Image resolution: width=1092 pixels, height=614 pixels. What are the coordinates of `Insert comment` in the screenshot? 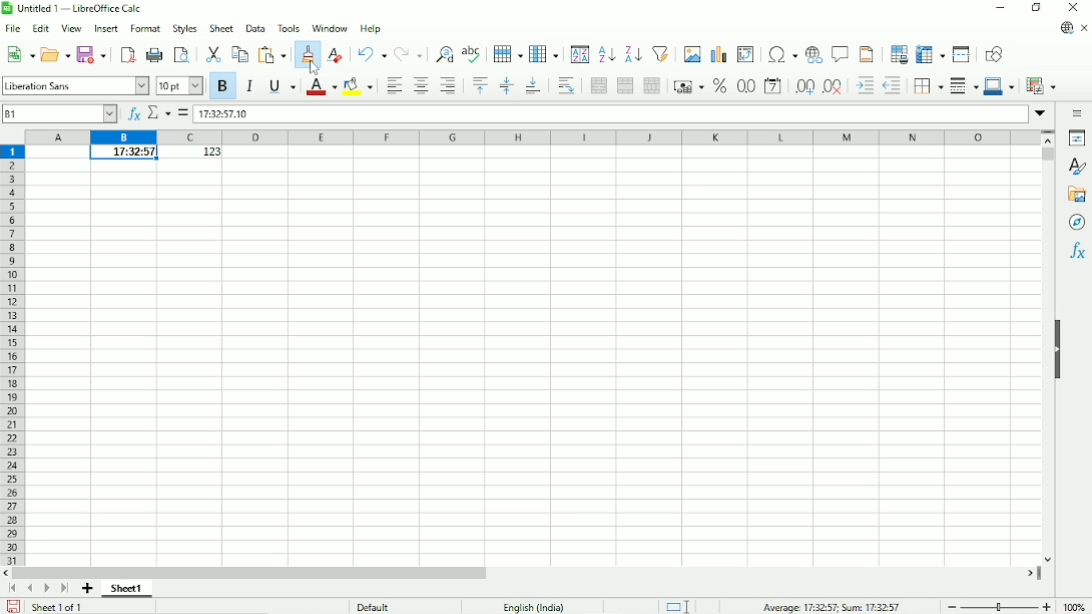 It's located at (840, 54).